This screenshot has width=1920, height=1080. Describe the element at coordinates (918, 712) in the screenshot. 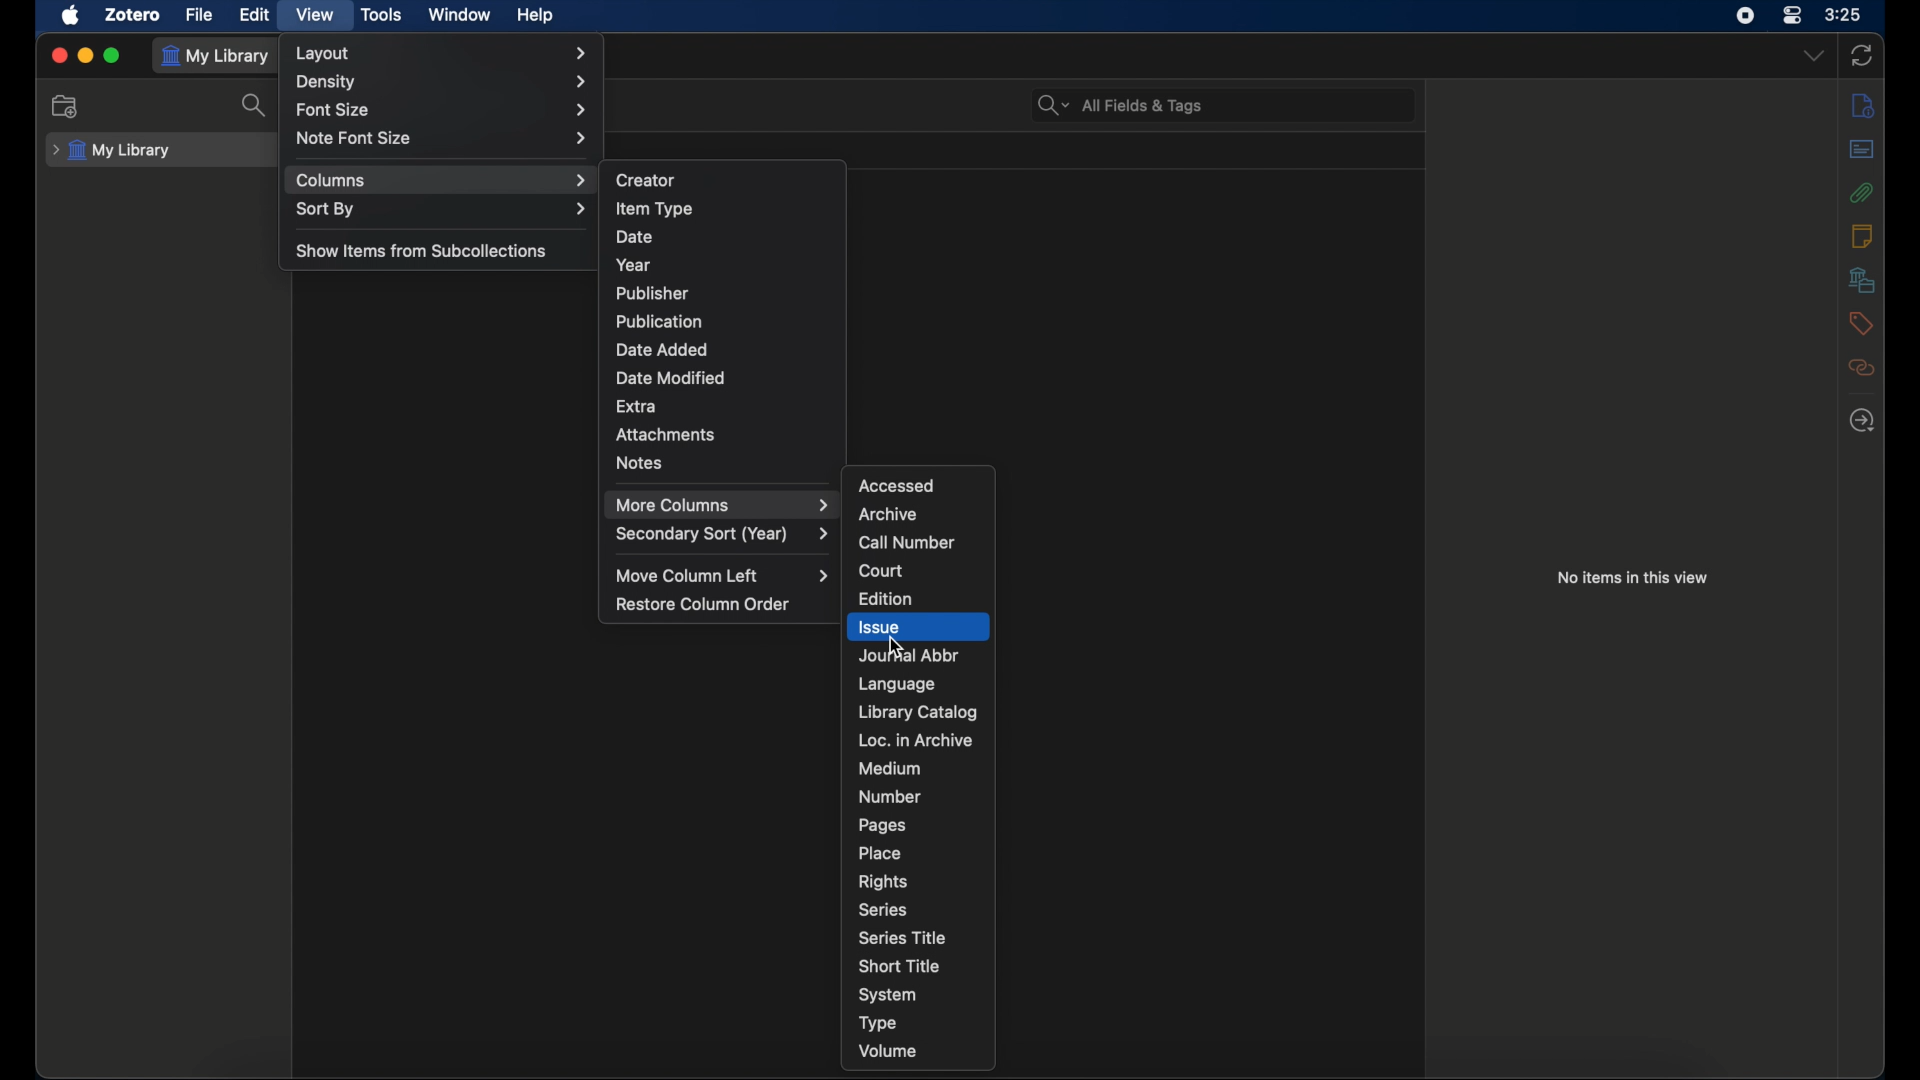

I see `library catalog` at that location.